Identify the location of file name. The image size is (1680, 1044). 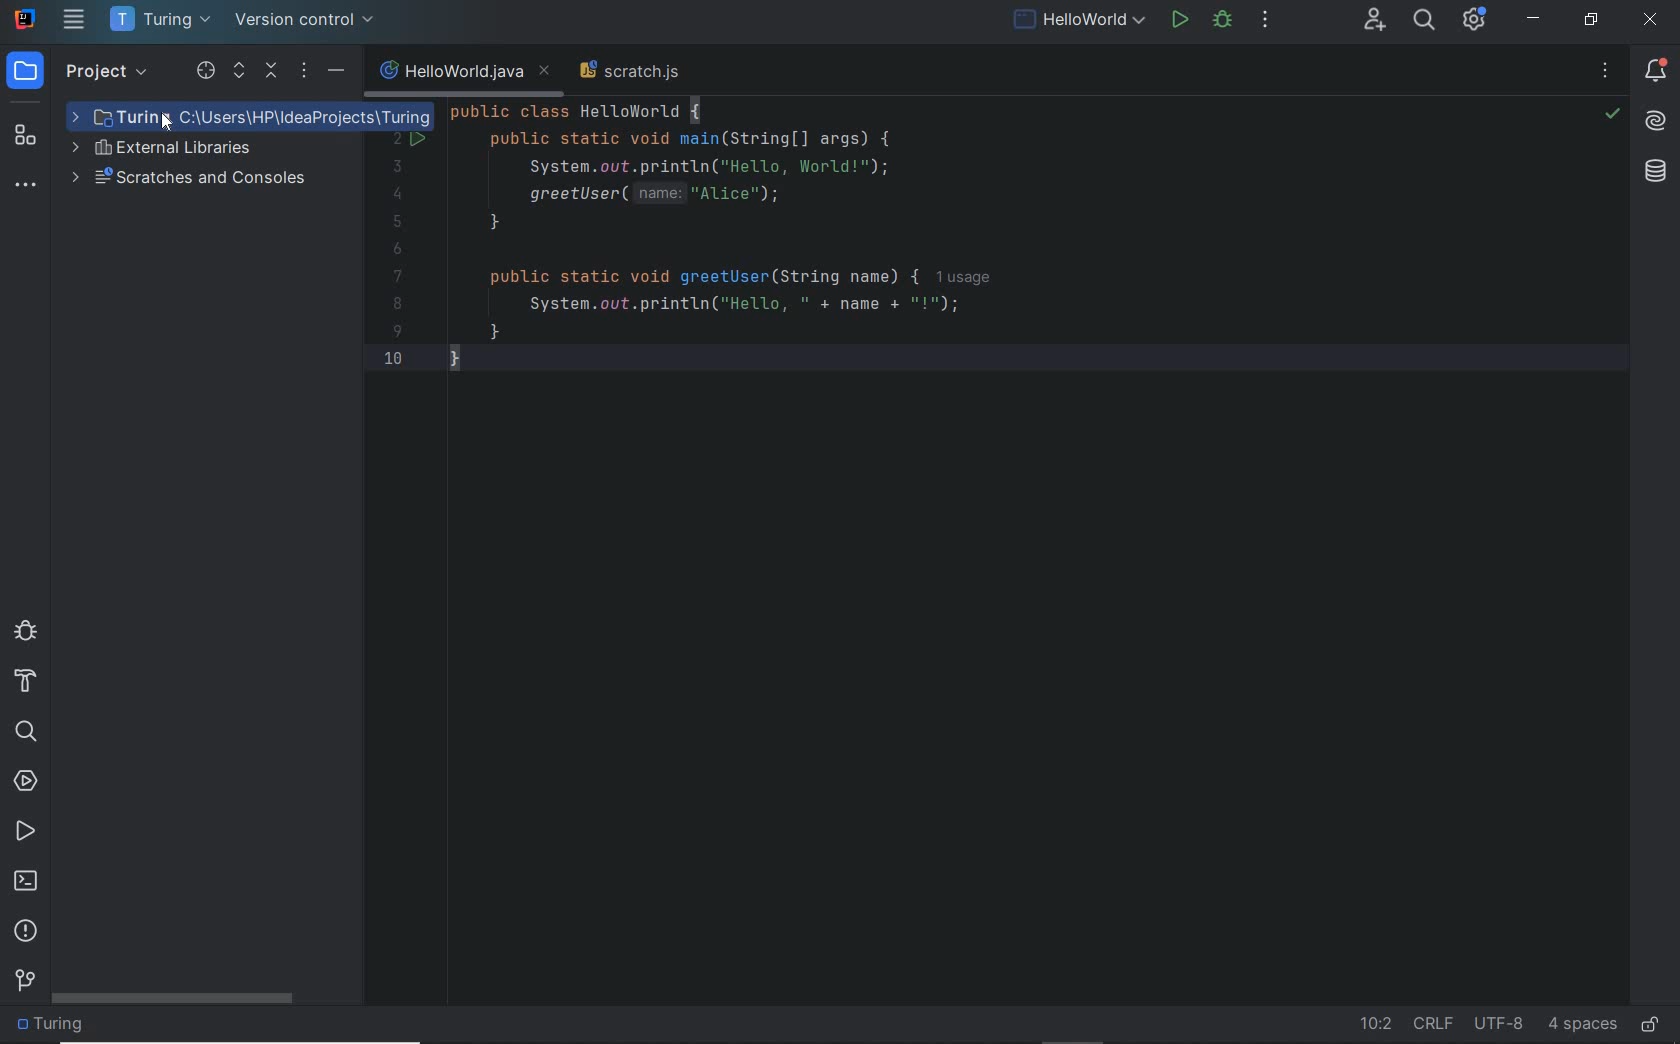
(466, 71).